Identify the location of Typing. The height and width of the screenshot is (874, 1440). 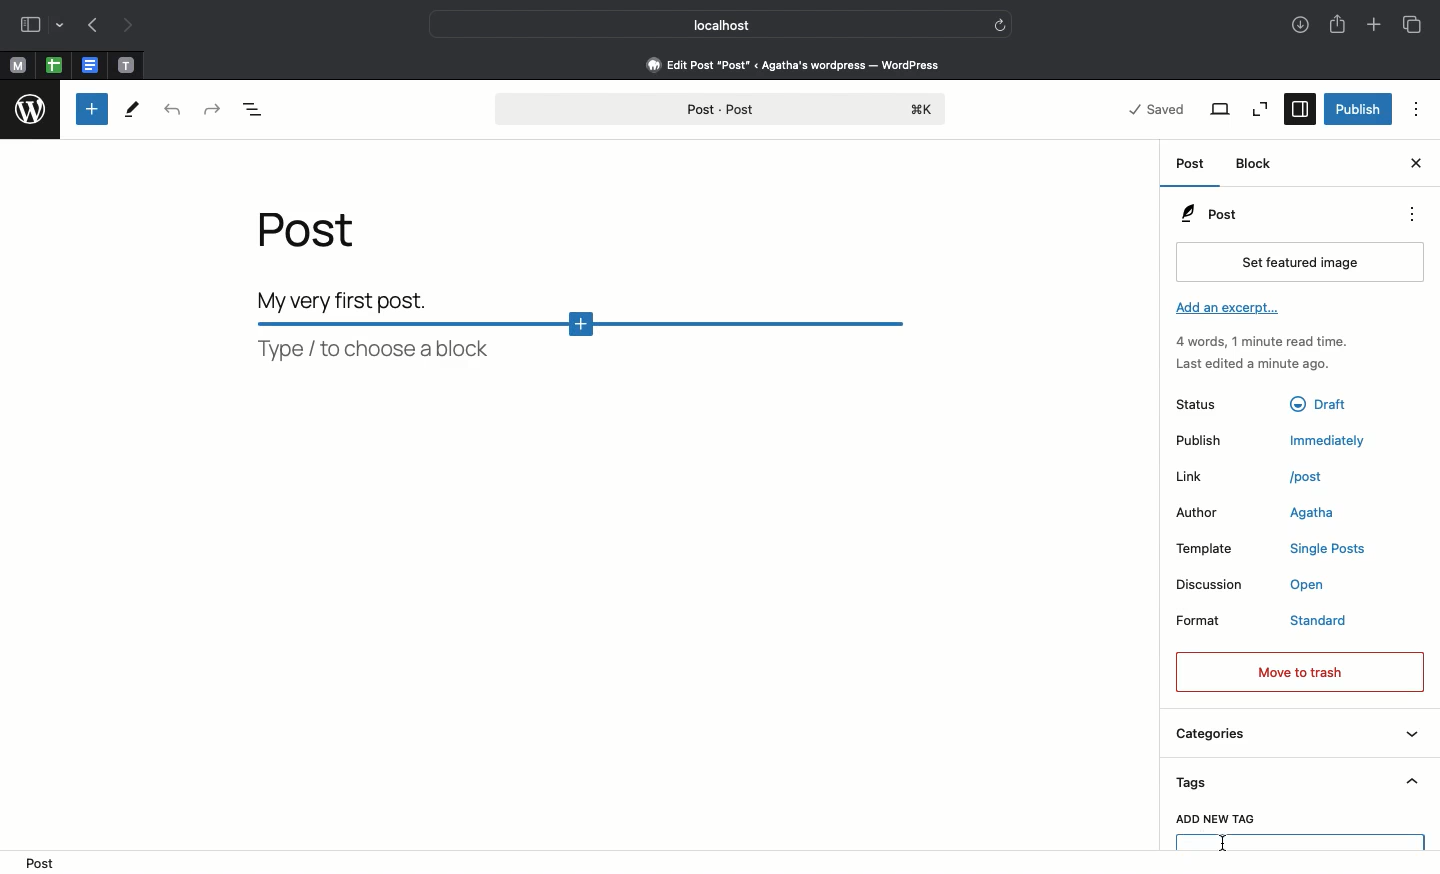
(1301, 842).